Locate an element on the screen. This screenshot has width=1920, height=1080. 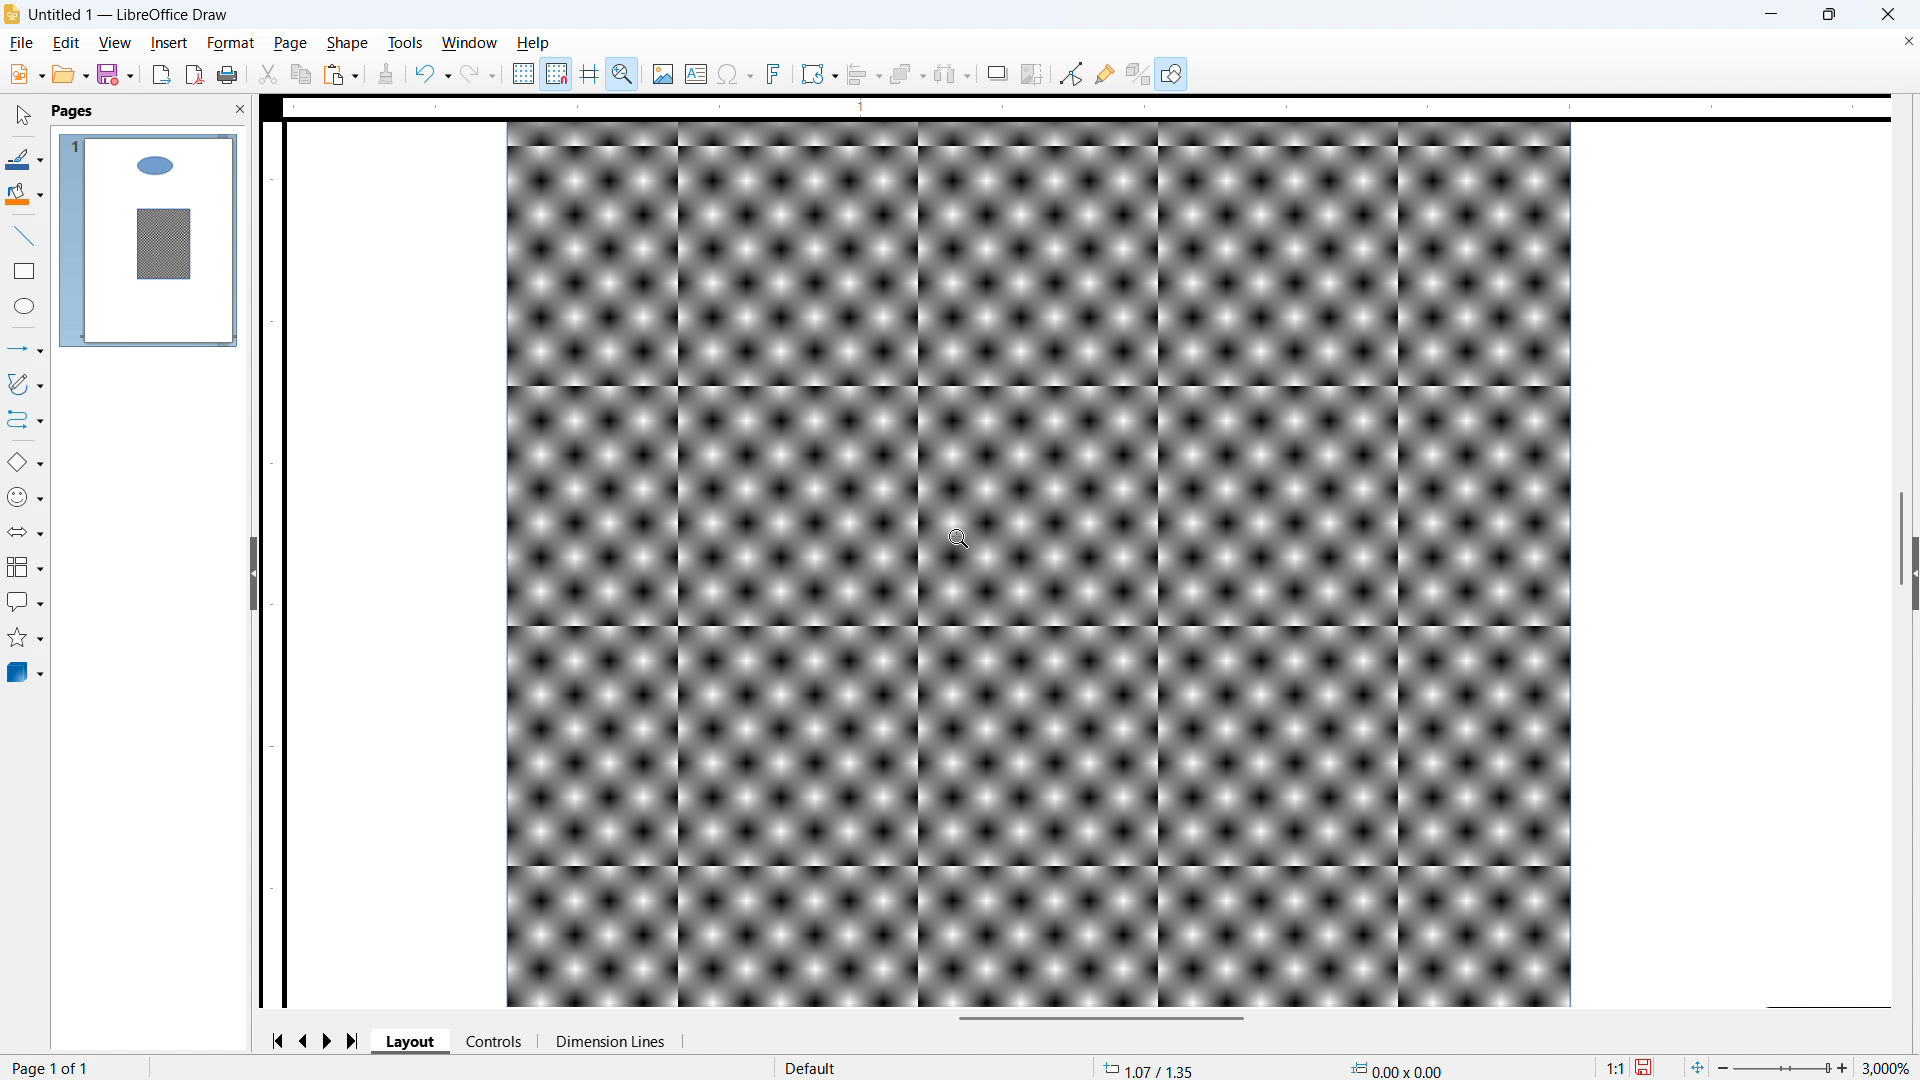
Cursor as zoom tool is located at coordinates (960, 537).